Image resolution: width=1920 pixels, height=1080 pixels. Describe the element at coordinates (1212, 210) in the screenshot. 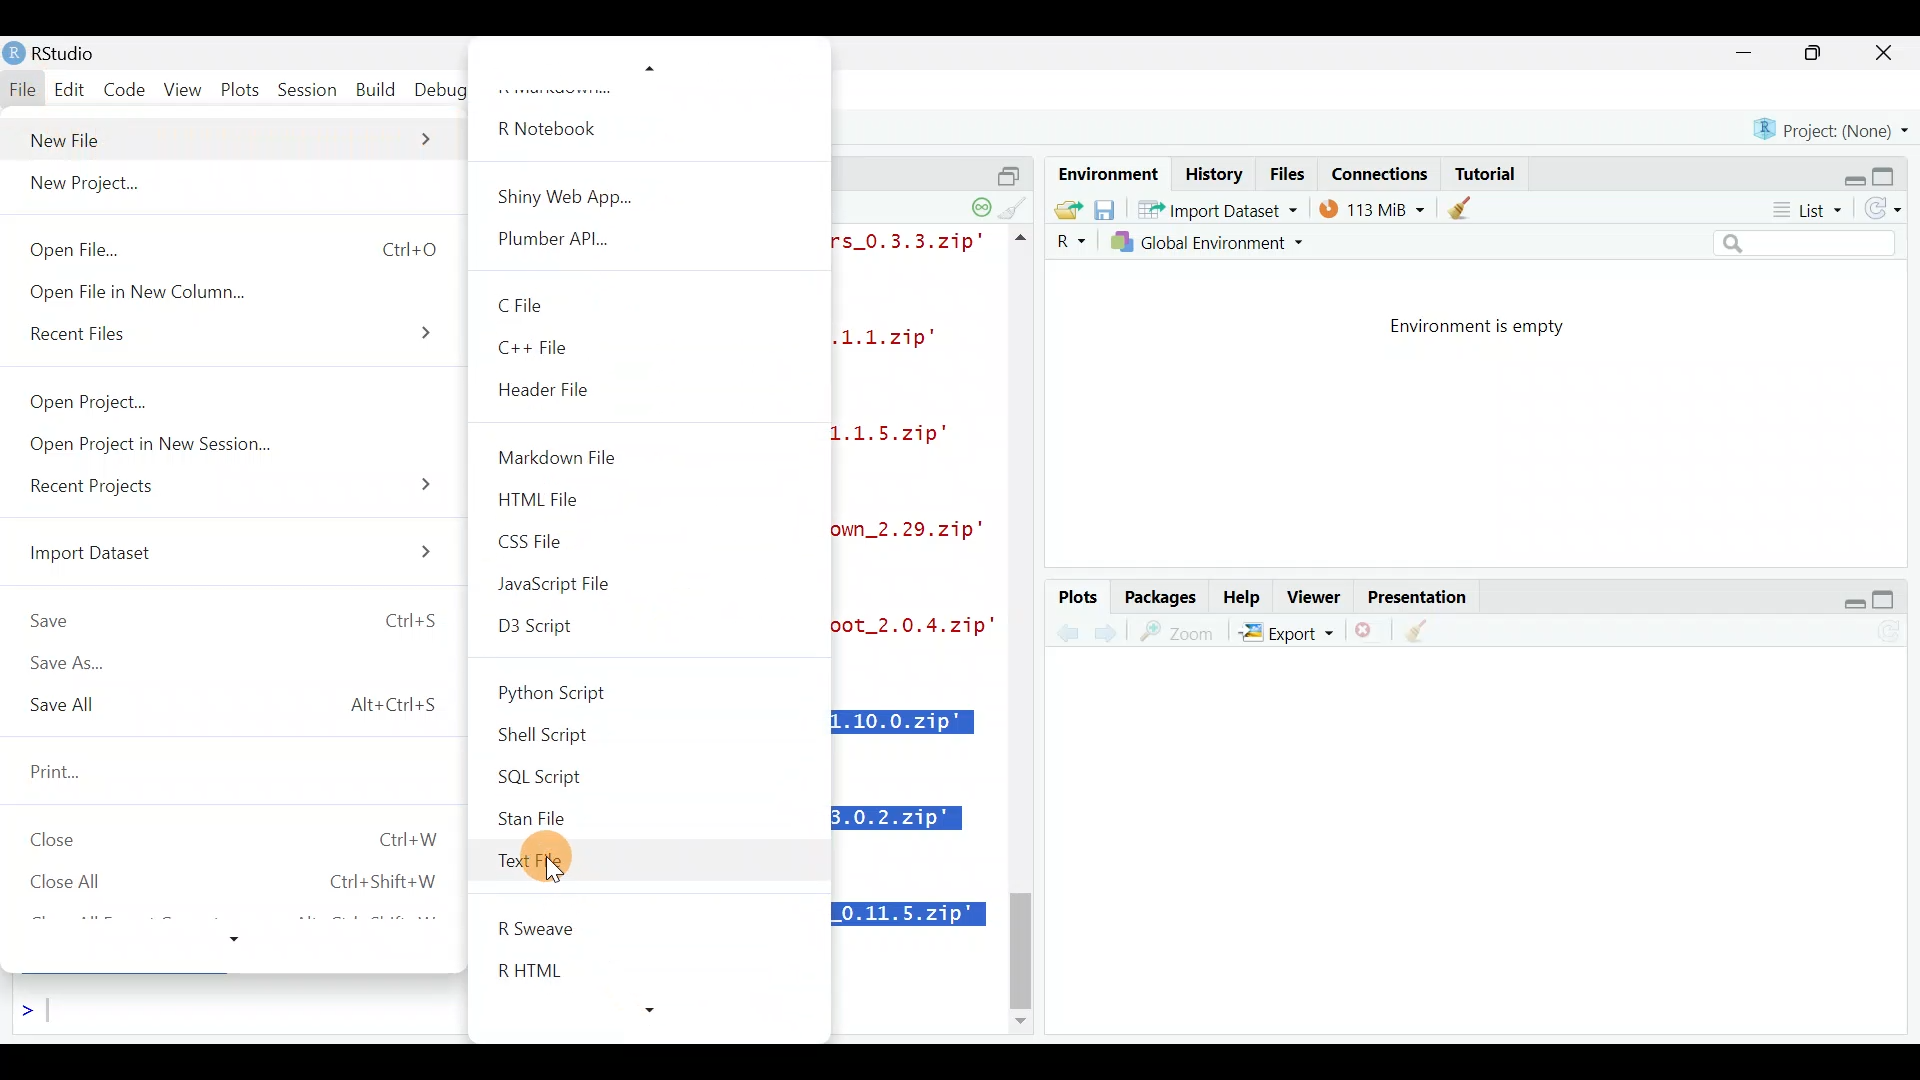

I see `* Import Dataset *` at that location.